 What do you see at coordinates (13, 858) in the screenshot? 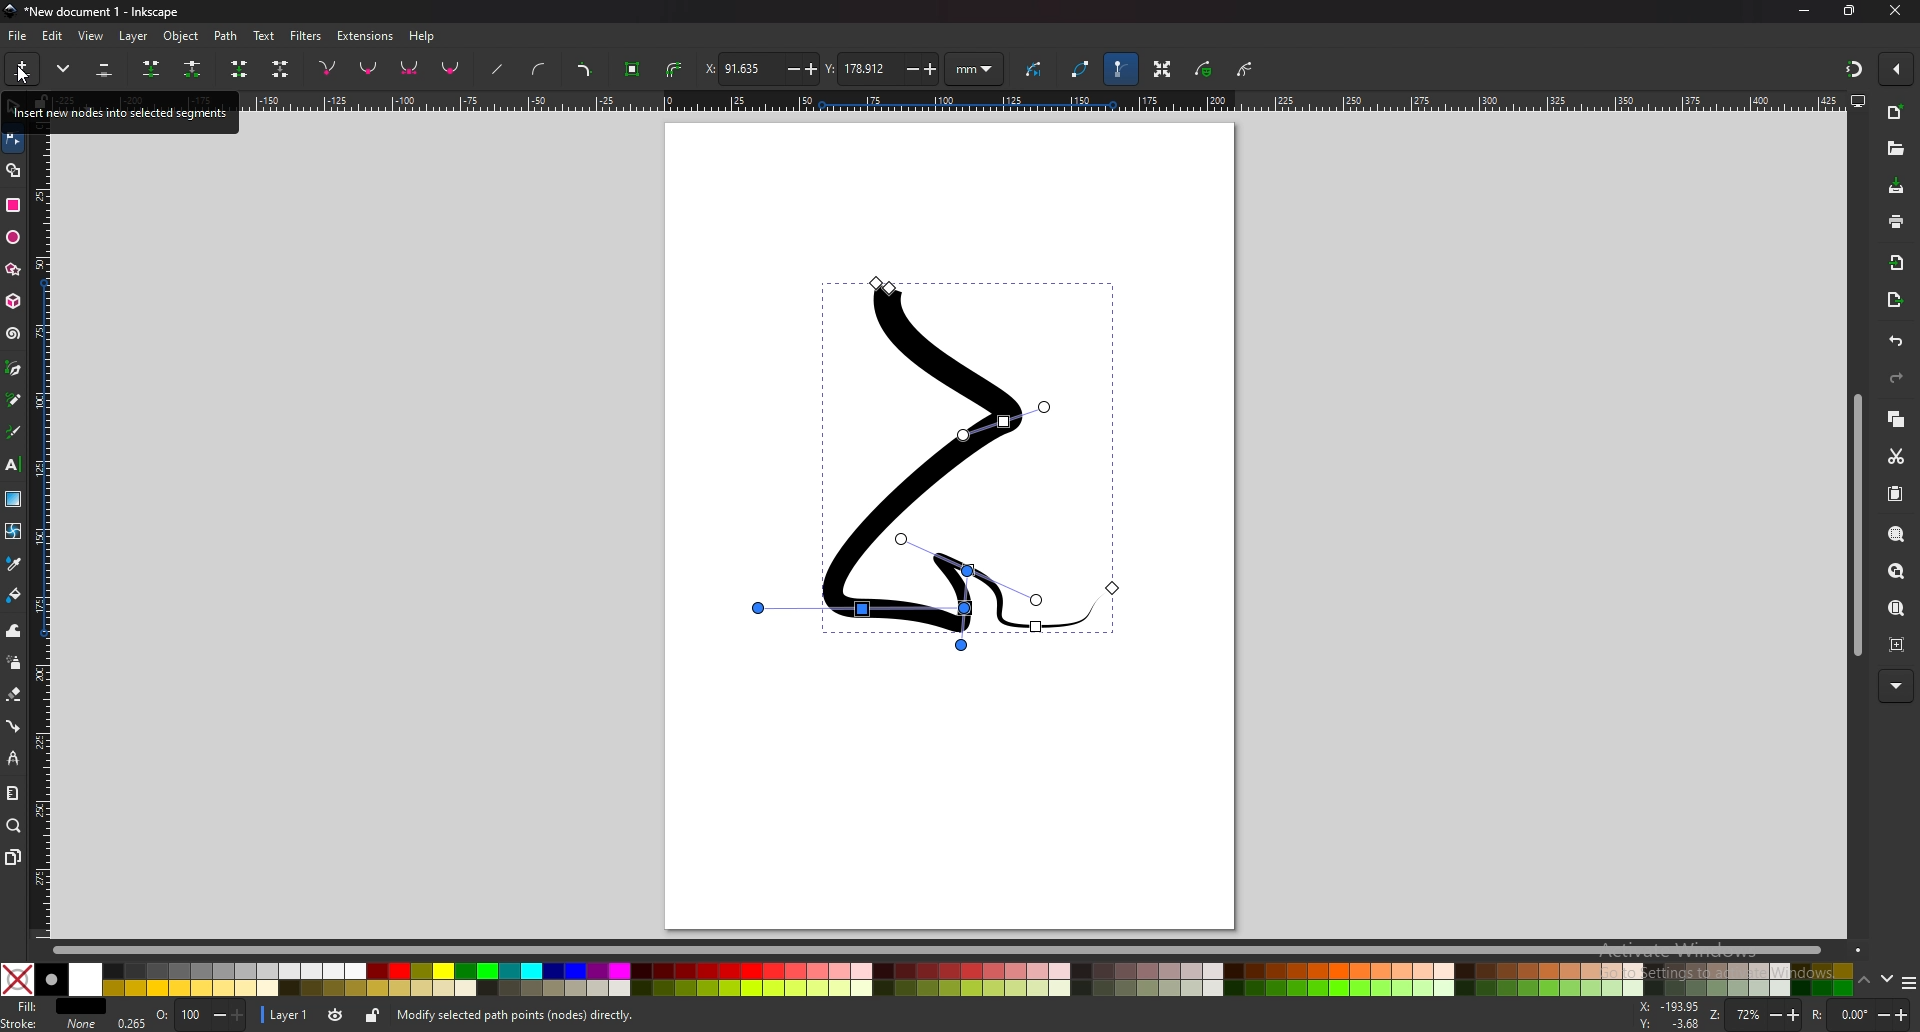
I see `pages` at bounding box center [13, 858].